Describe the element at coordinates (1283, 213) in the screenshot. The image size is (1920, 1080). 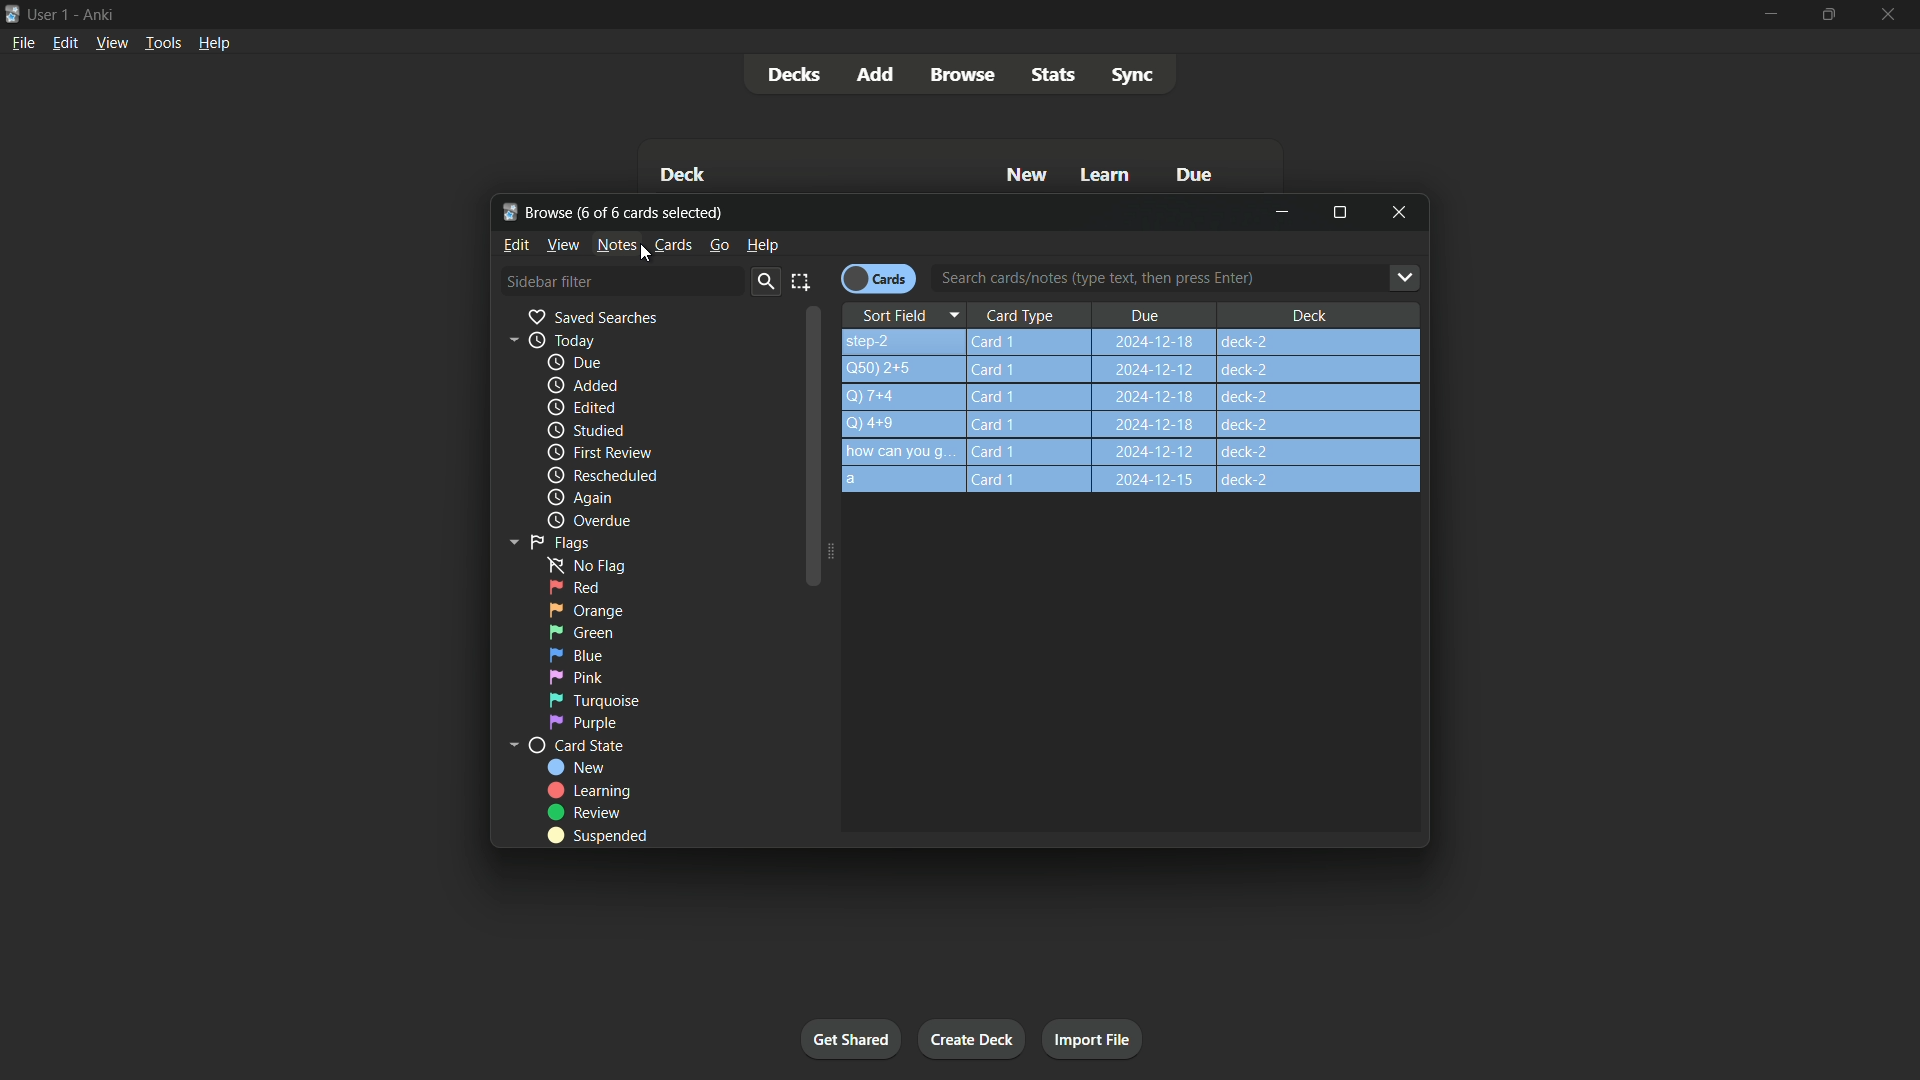
I see `minimize` at that location.